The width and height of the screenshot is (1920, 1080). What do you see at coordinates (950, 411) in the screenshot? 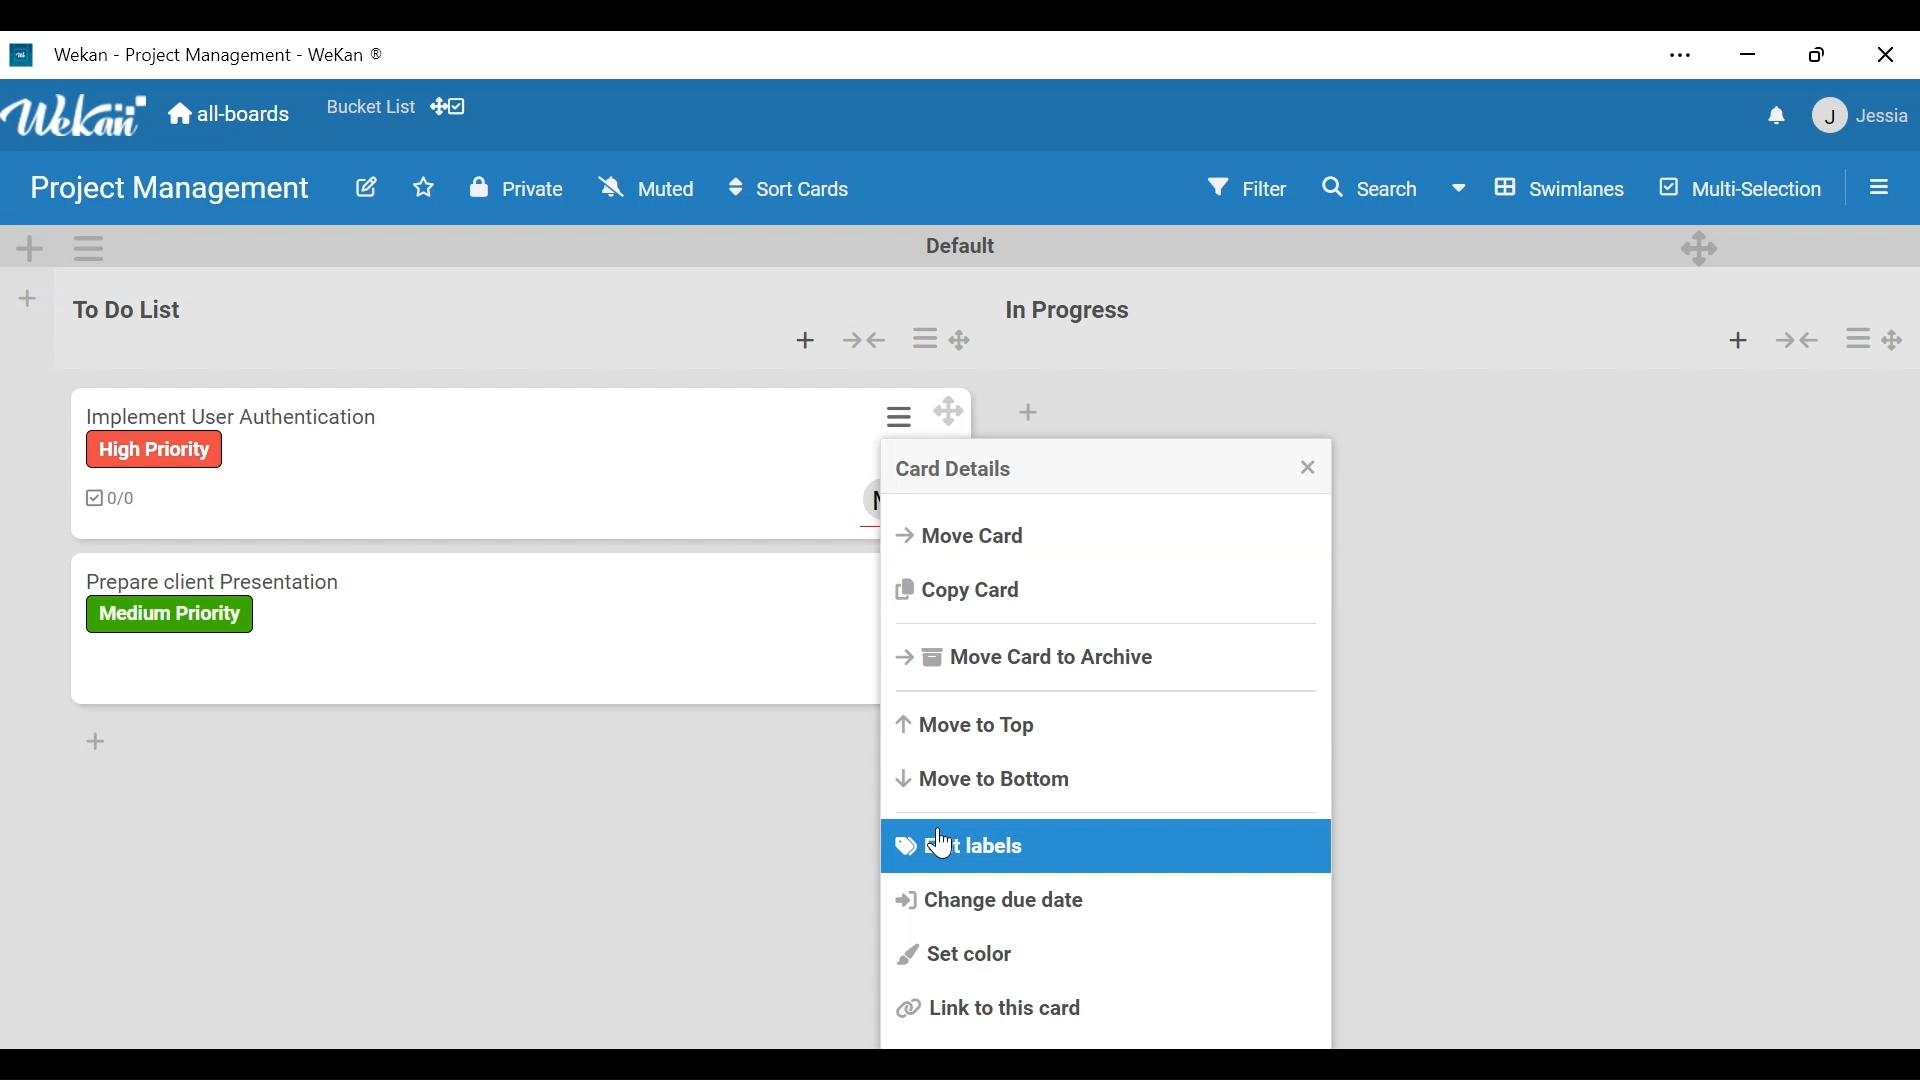
I see `Desktop drag handle` at bounding box center [950, 411].